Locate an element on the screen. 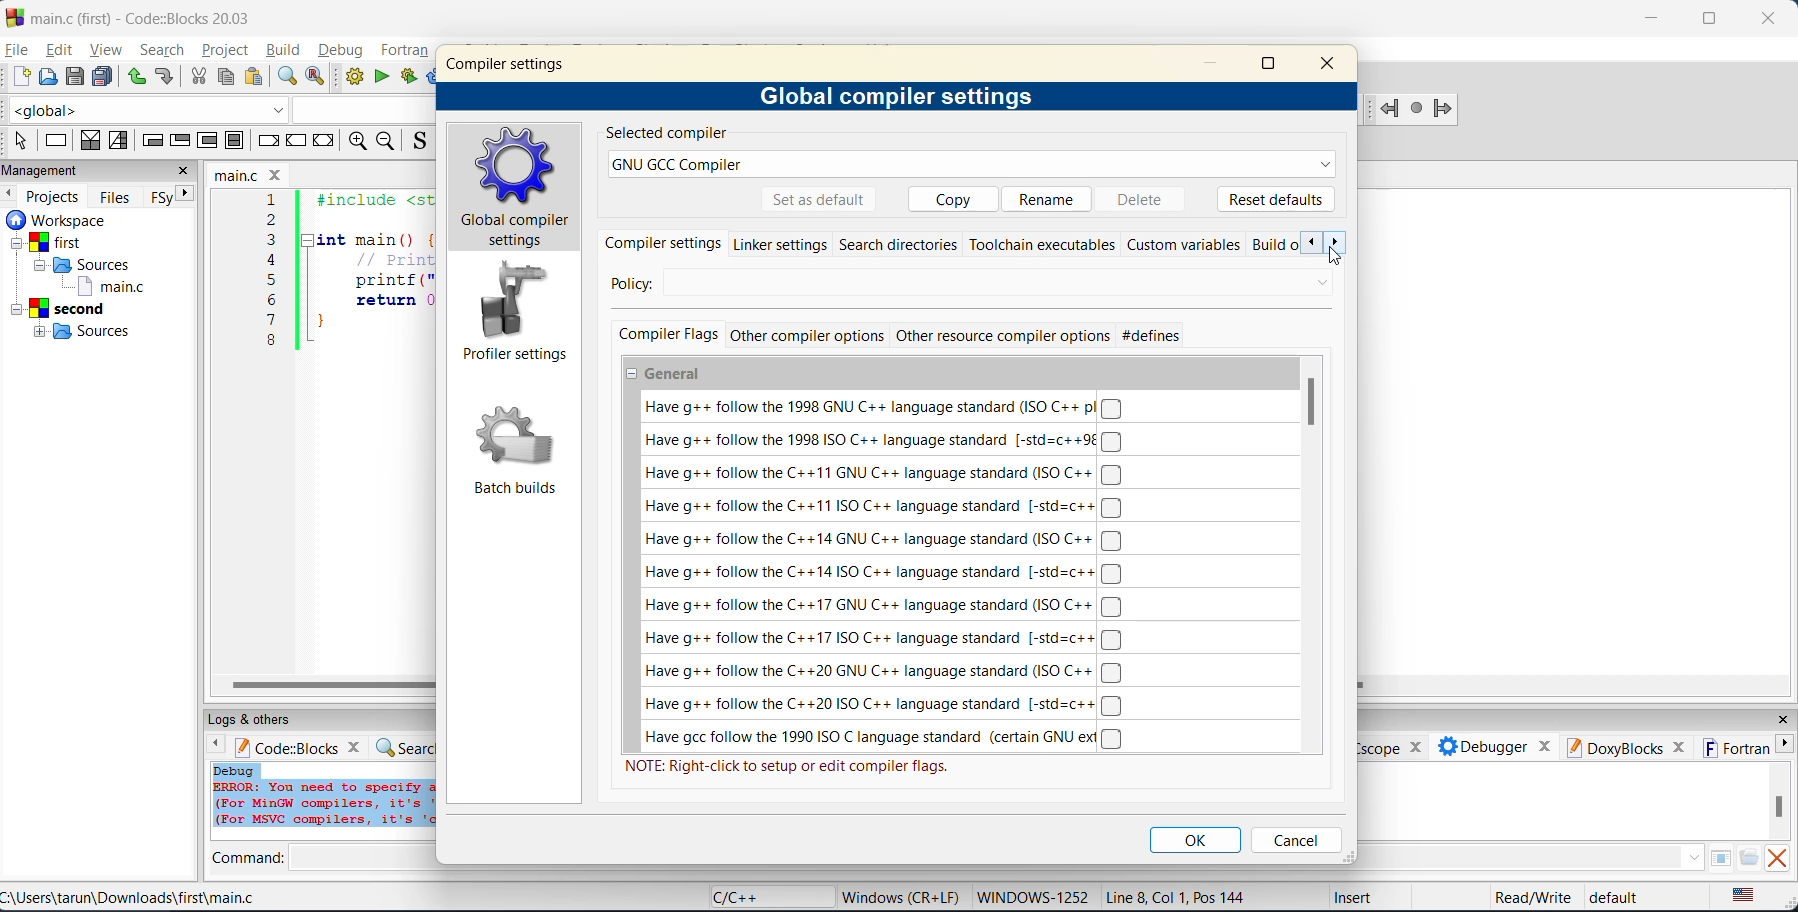  next is located at coordinates (184, 197).